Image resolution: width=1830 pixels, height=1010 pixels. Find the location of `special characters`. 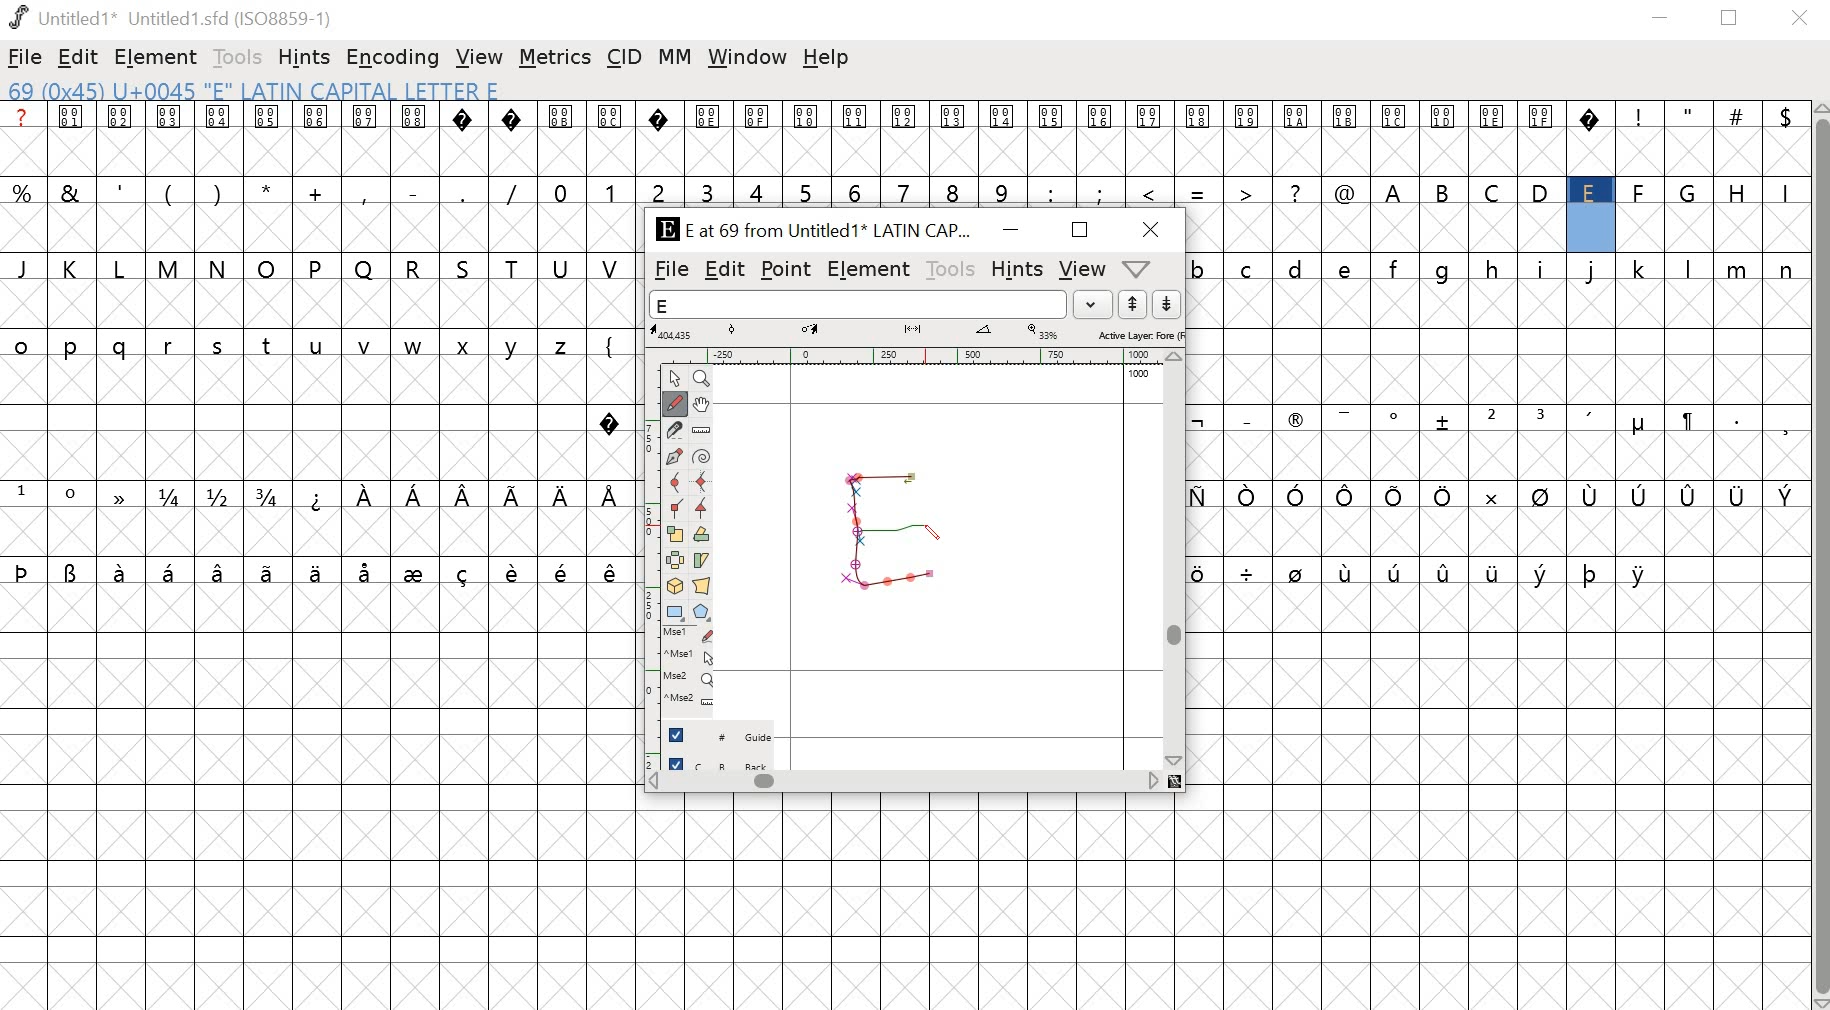

special characters is located at coordinates (316, 573).